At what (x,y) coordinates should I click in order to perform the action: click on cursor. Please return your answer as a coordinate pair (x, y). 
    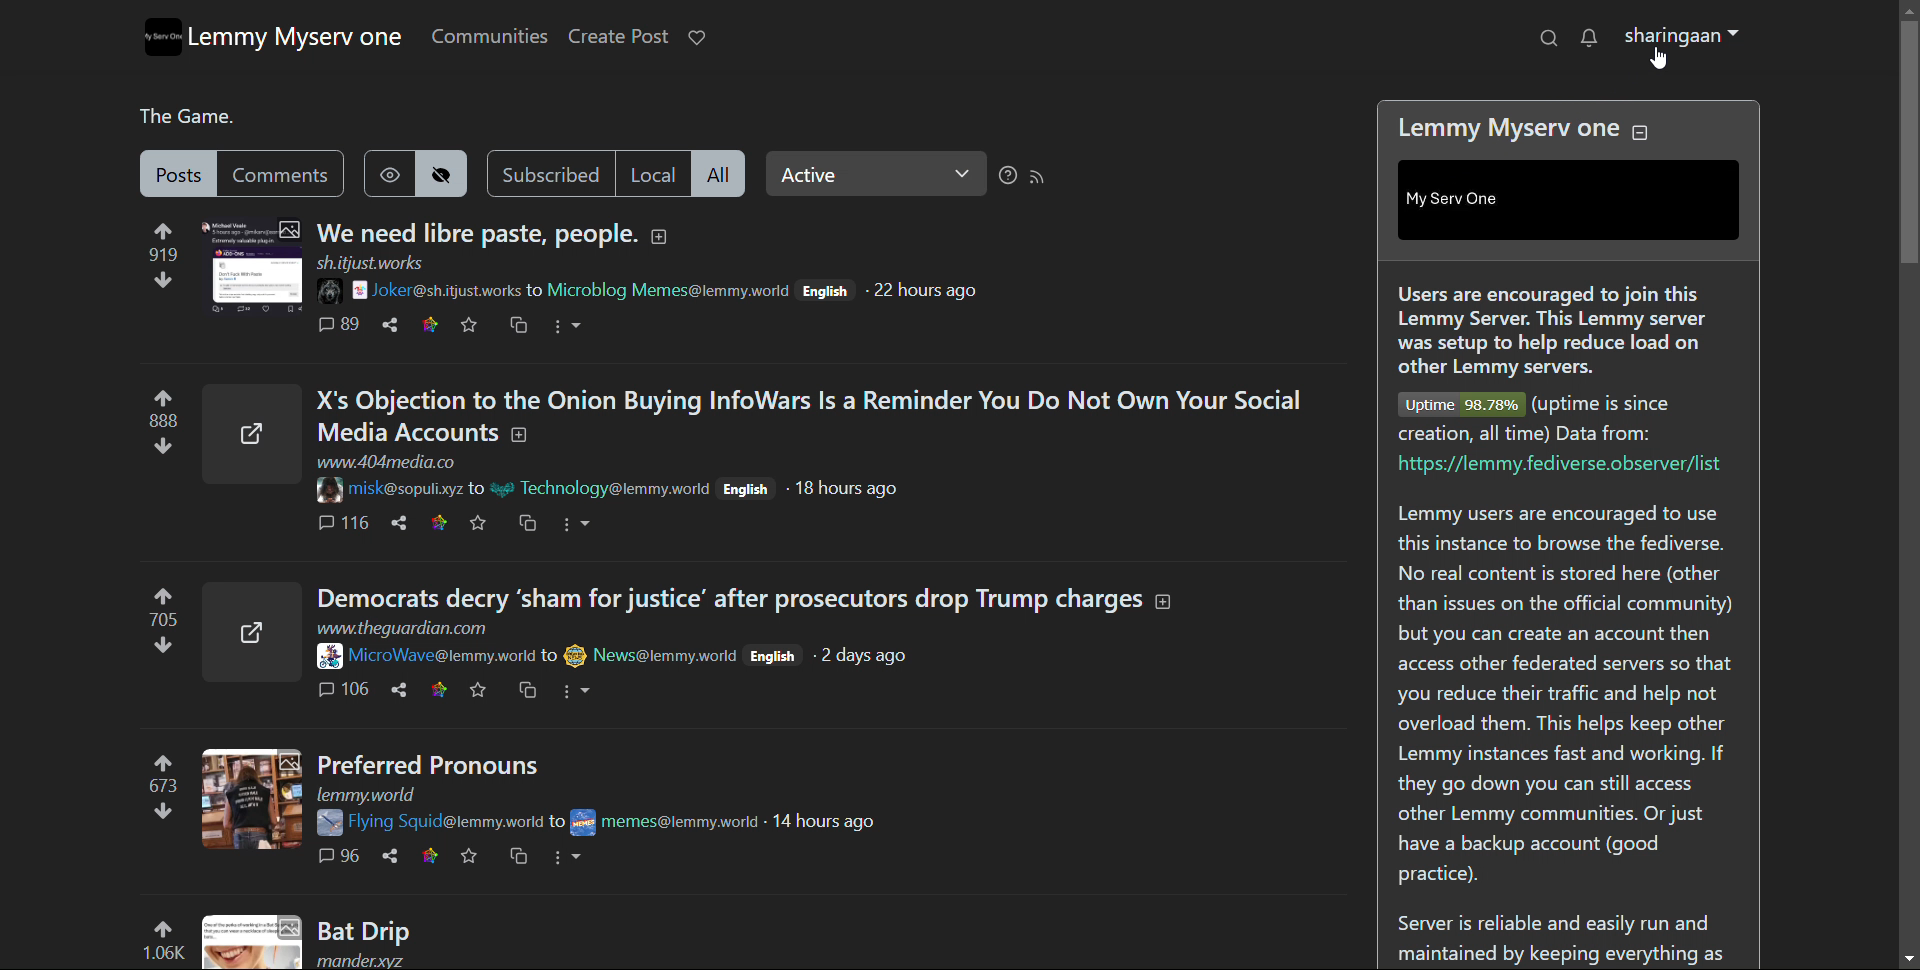
    Looking at the image, I should click on (1657, 58).